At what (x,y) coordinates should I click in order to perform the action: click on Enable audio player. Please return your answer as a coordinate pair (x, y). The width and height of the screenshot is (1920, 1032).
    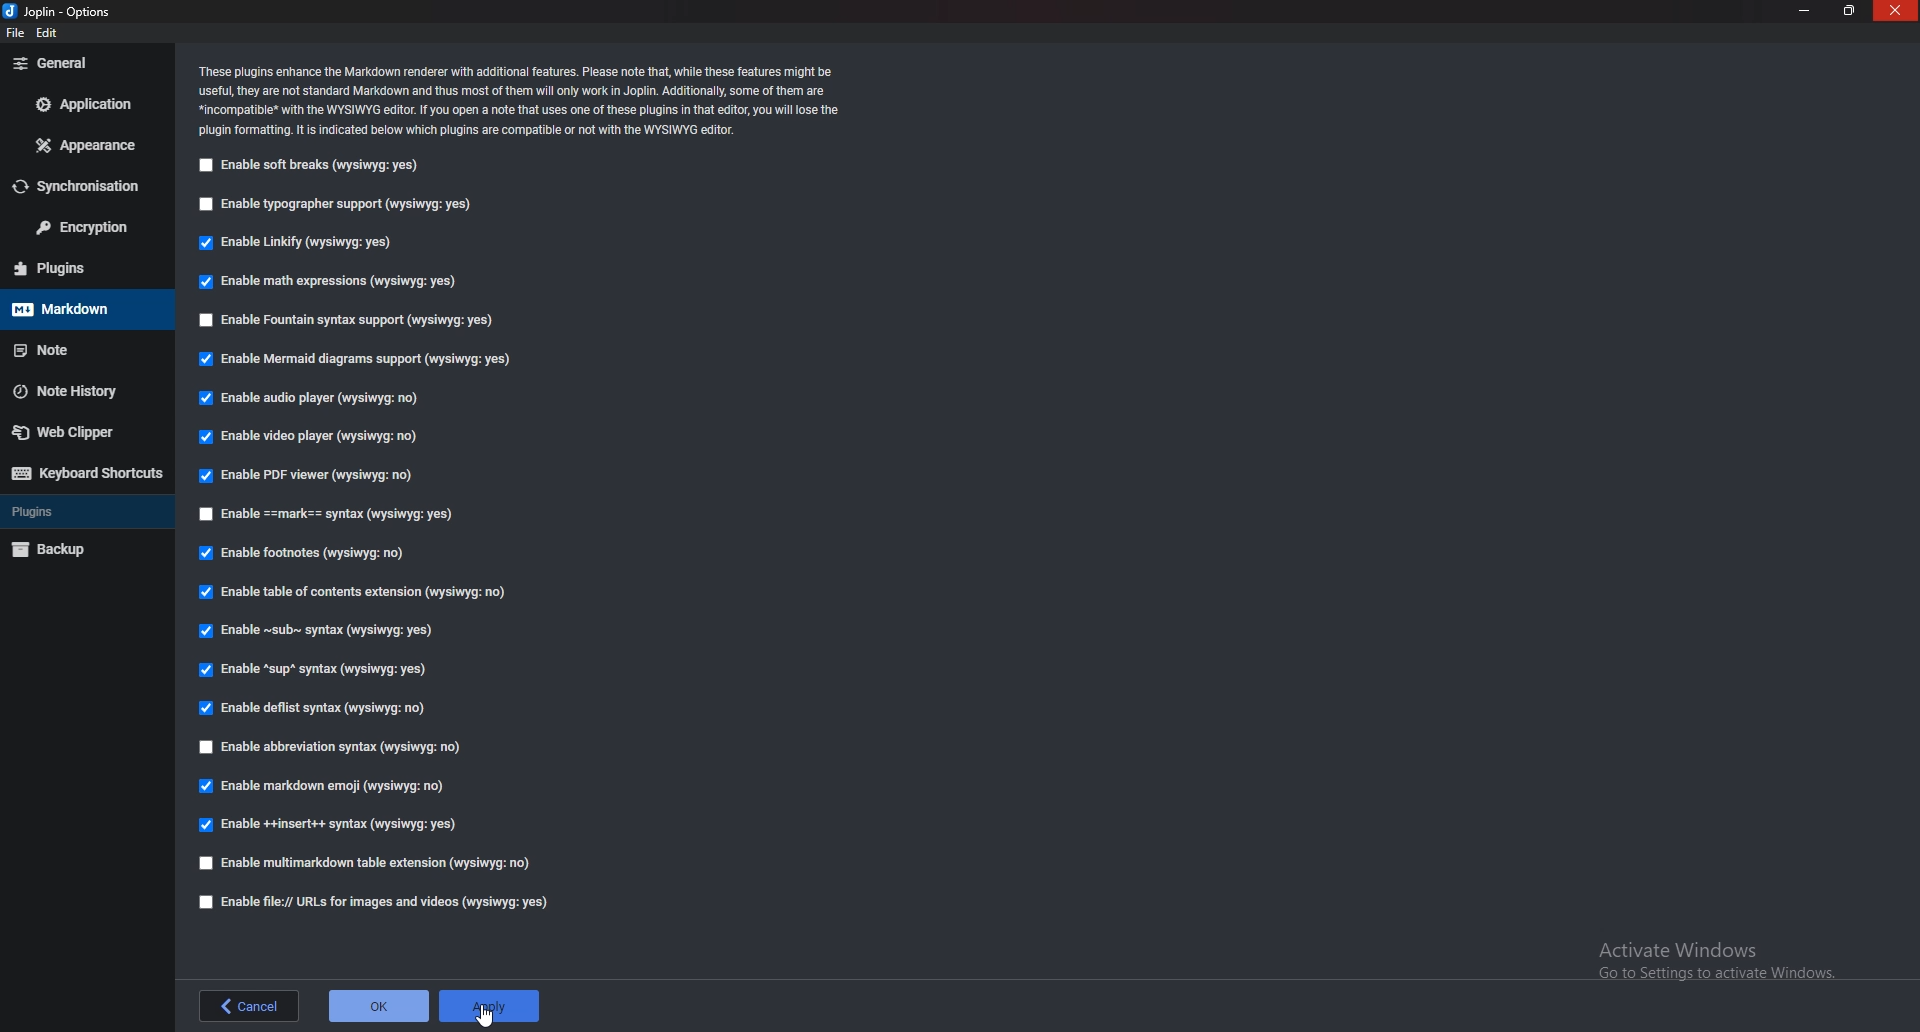
    Looking at the image, I should click on (317, 397).